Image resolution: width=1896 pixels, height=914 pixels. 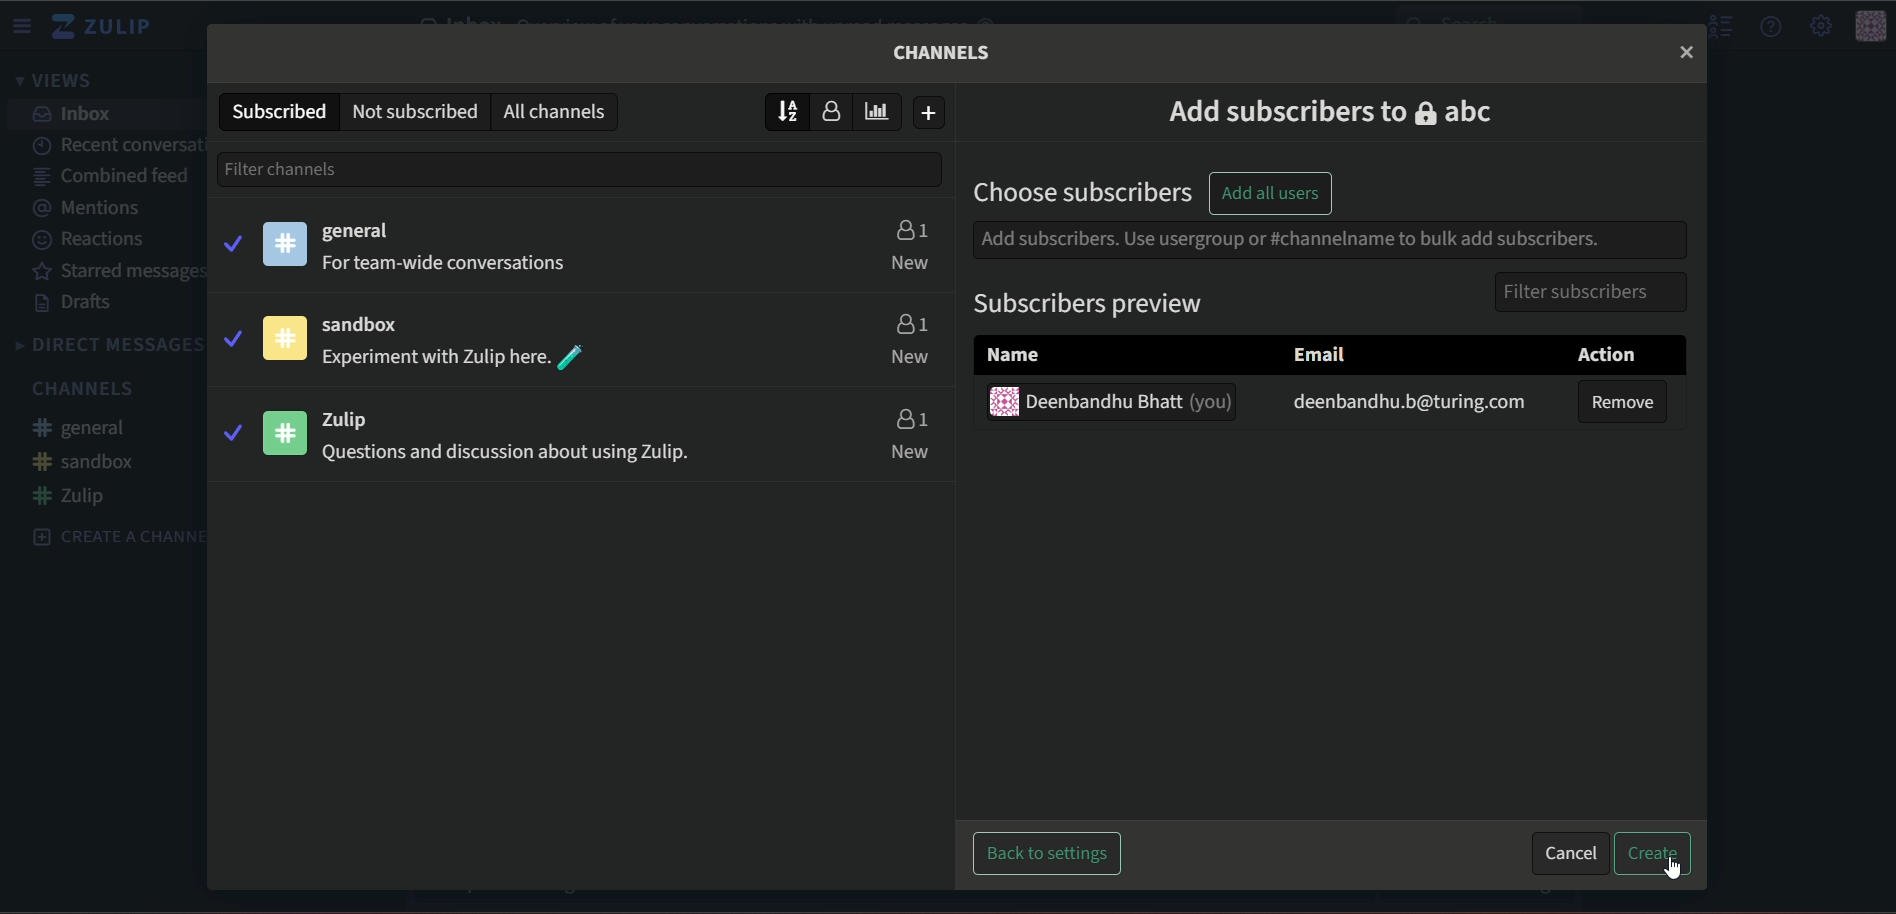 What do you see at coordinates (77, 304) in the screenshot?
I see `drsfts` at bounding box center [77, 304].